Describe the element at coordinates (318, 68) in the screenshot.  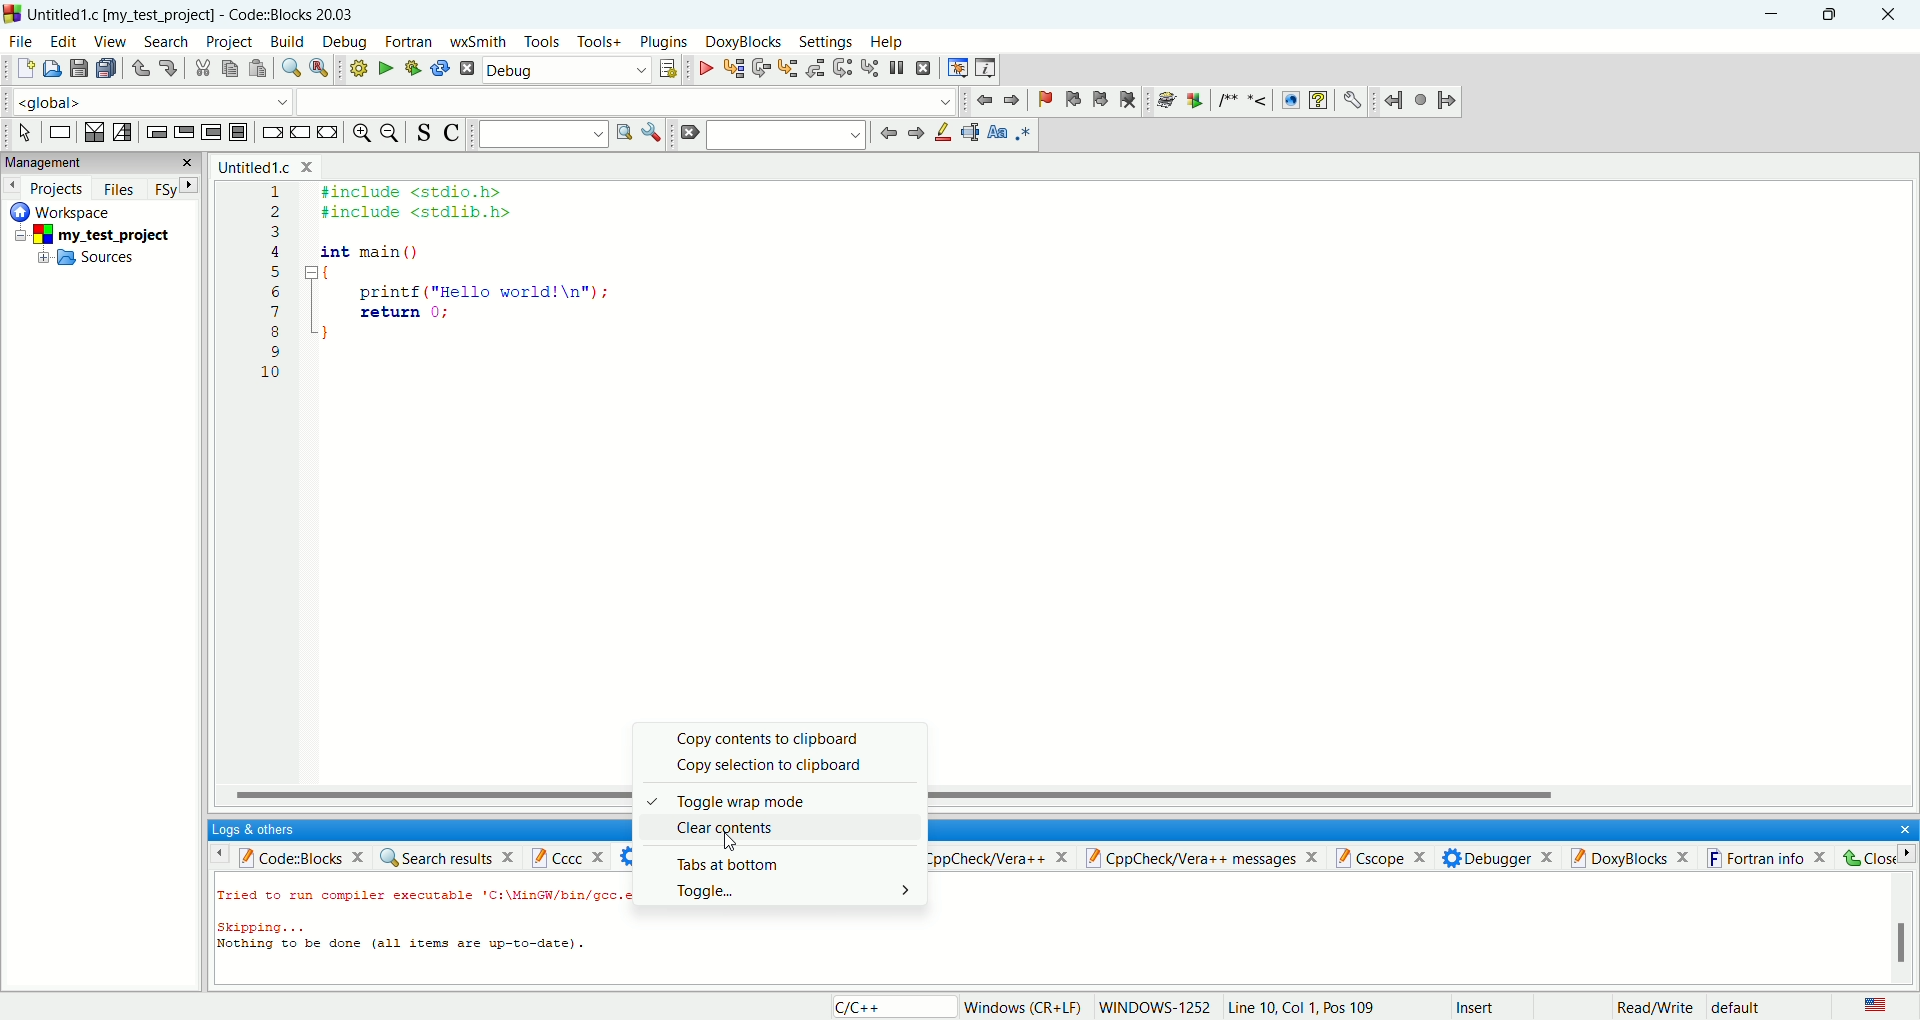
I see `replace` at that location.